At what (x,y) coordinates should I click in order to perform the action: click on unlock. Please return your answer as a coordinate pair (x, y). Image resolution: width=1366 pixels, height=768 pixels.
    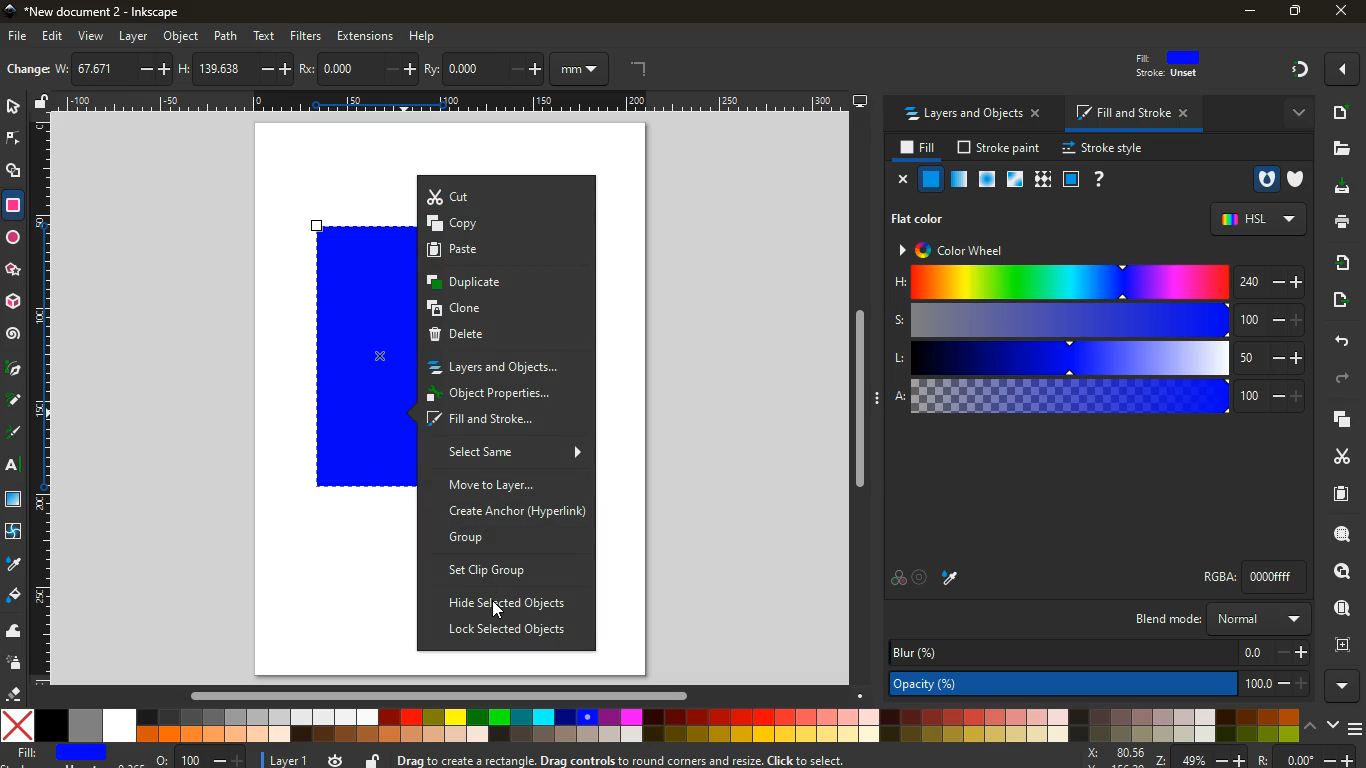
    Looking at the image, I should click on (44, 104).